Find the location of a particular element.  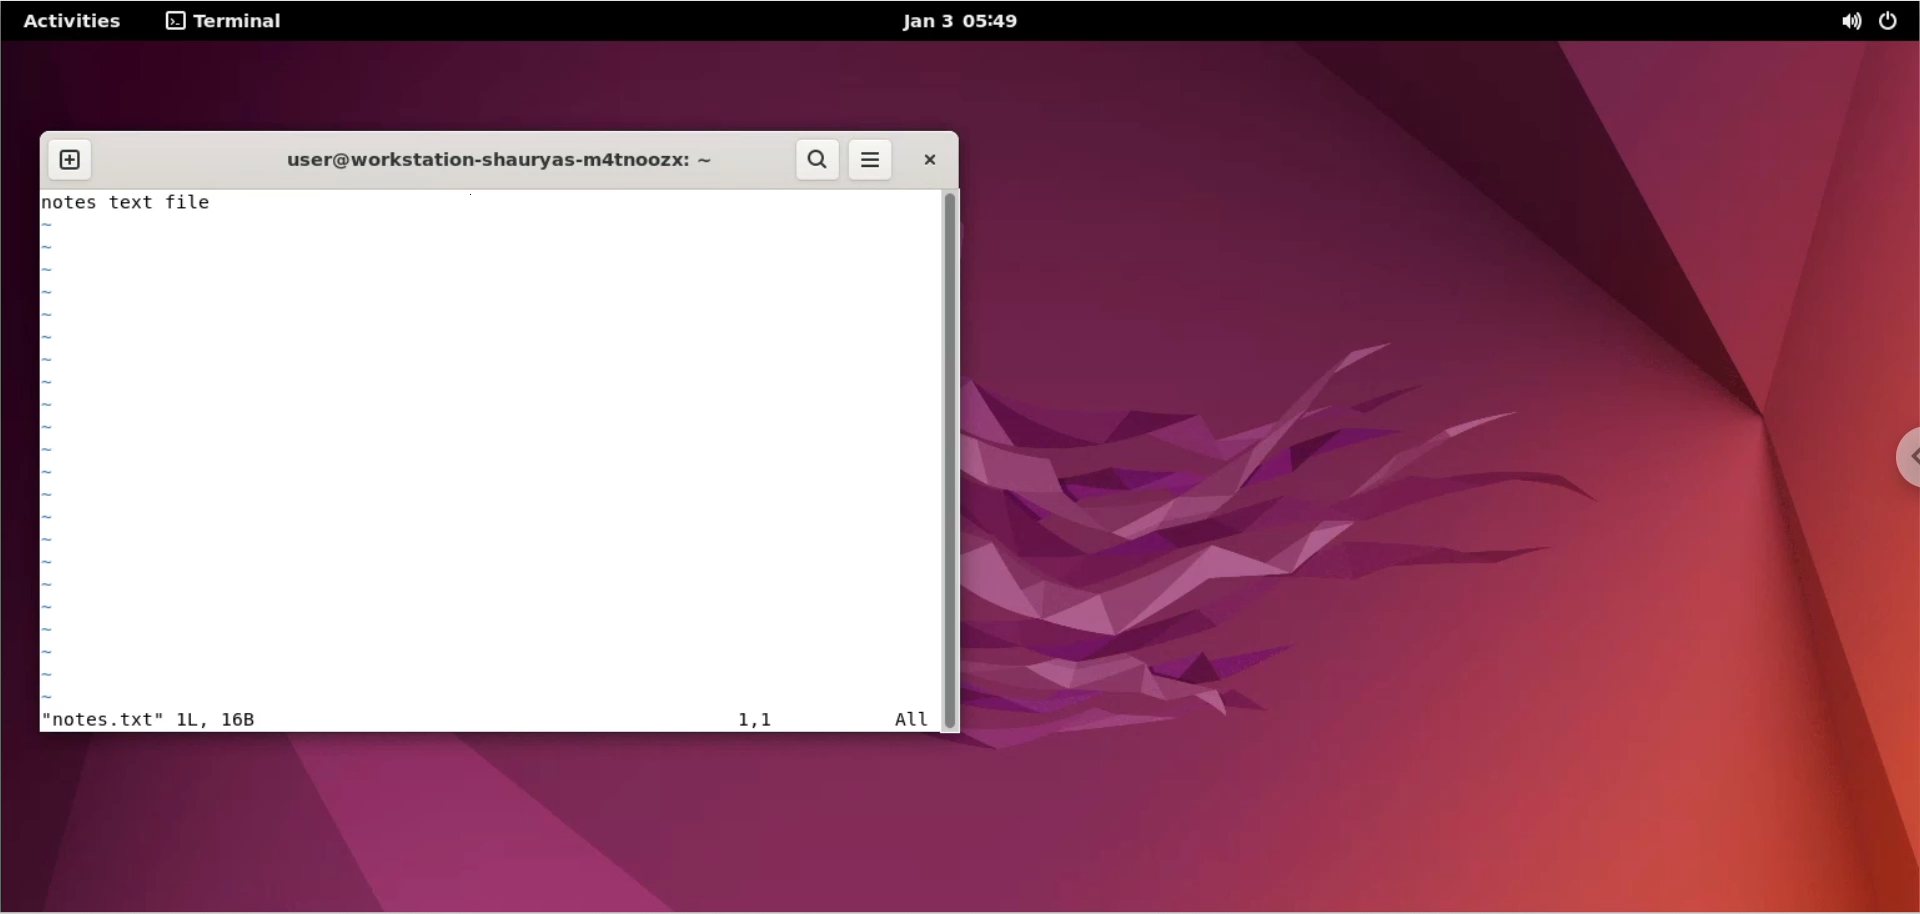

power options is located at coordinates (1893, 24).